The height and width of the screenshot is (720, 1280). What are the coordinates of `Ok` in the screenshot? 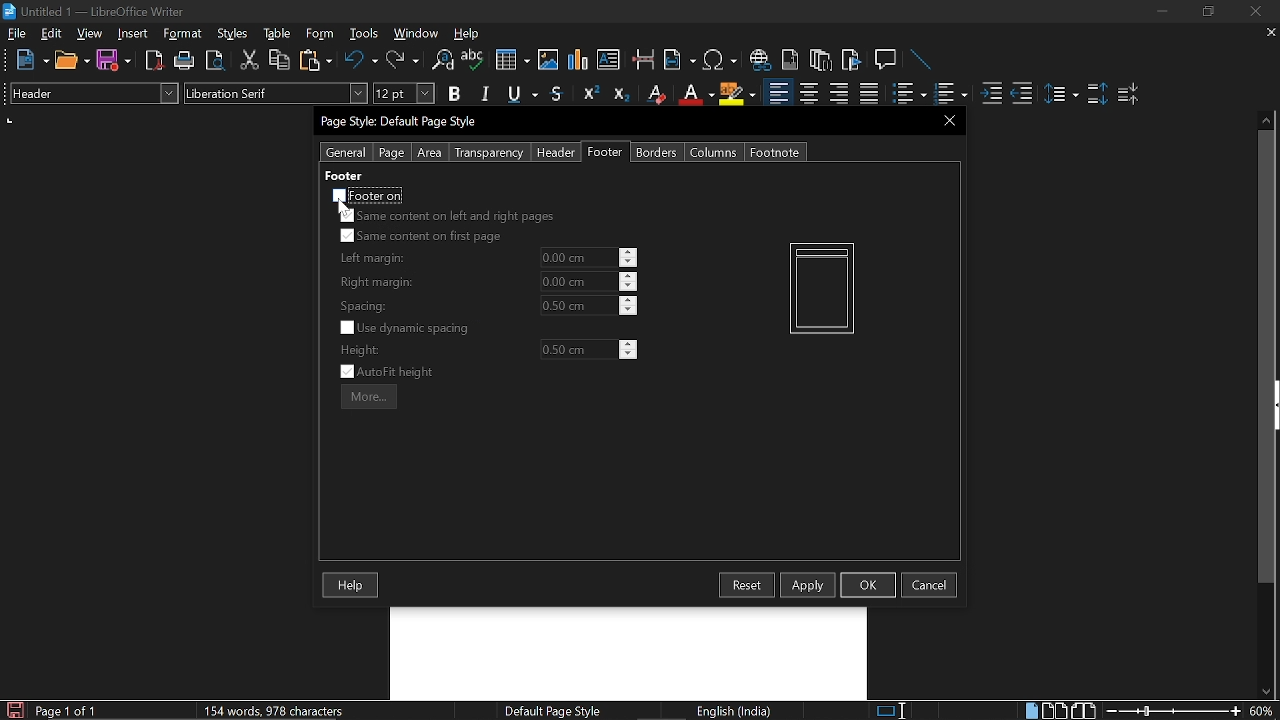 It's located at (868, 584).